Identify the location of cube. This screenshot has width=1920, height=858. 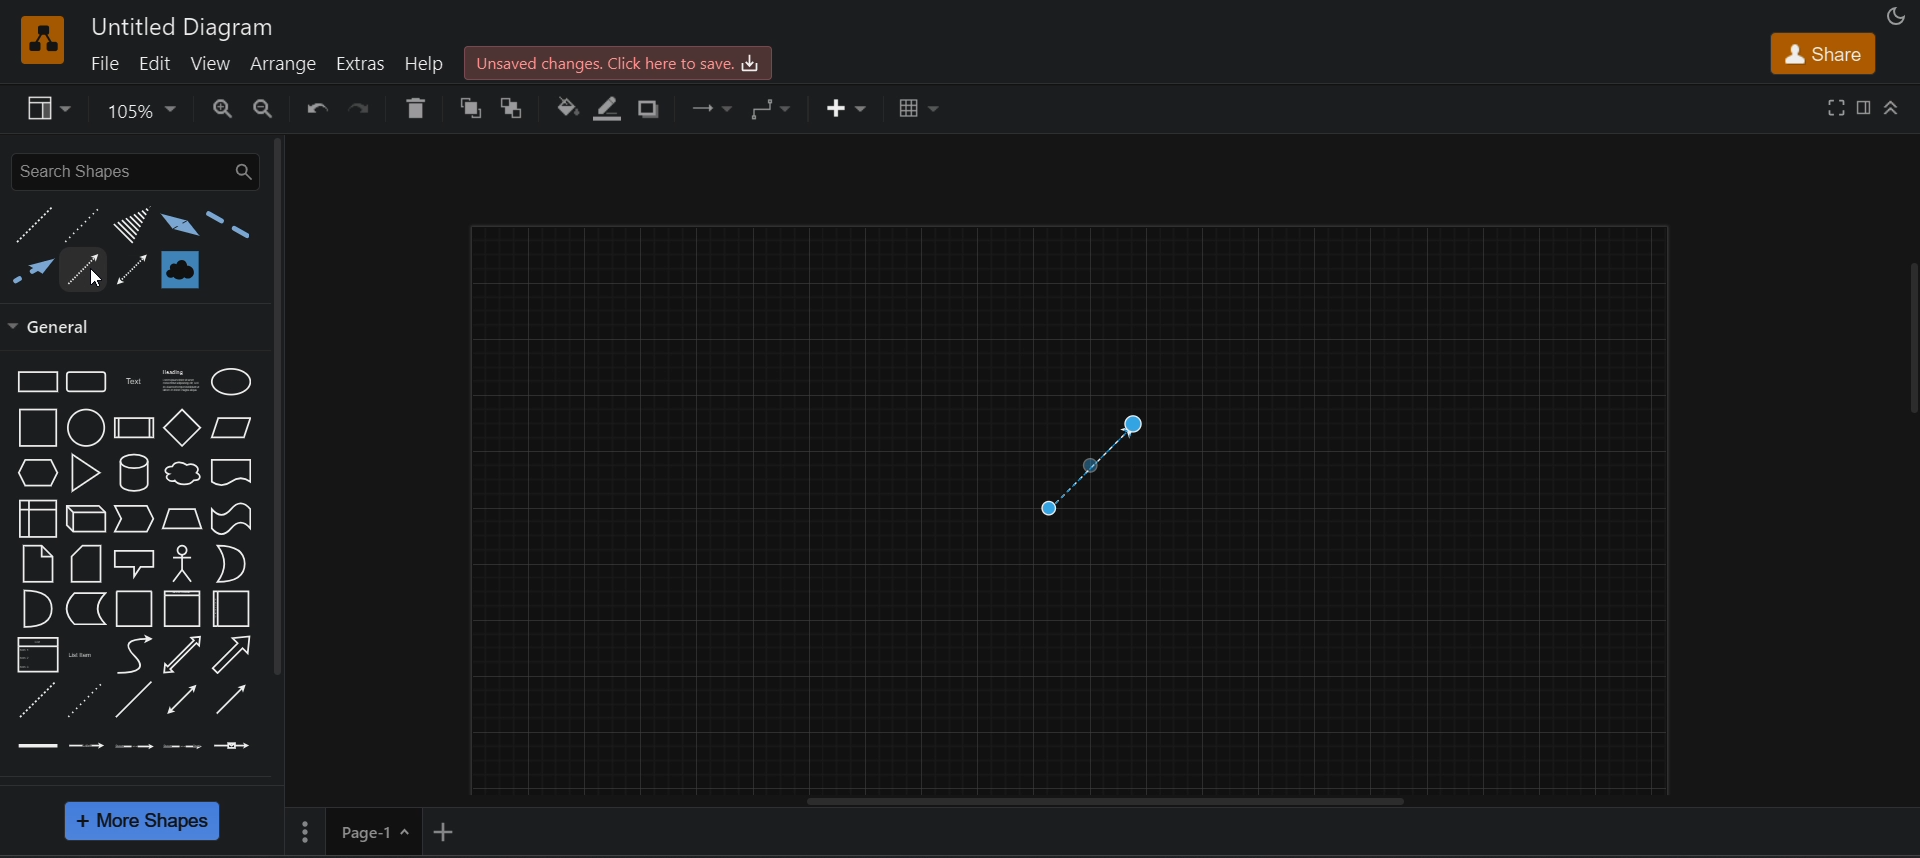
(86, 518).